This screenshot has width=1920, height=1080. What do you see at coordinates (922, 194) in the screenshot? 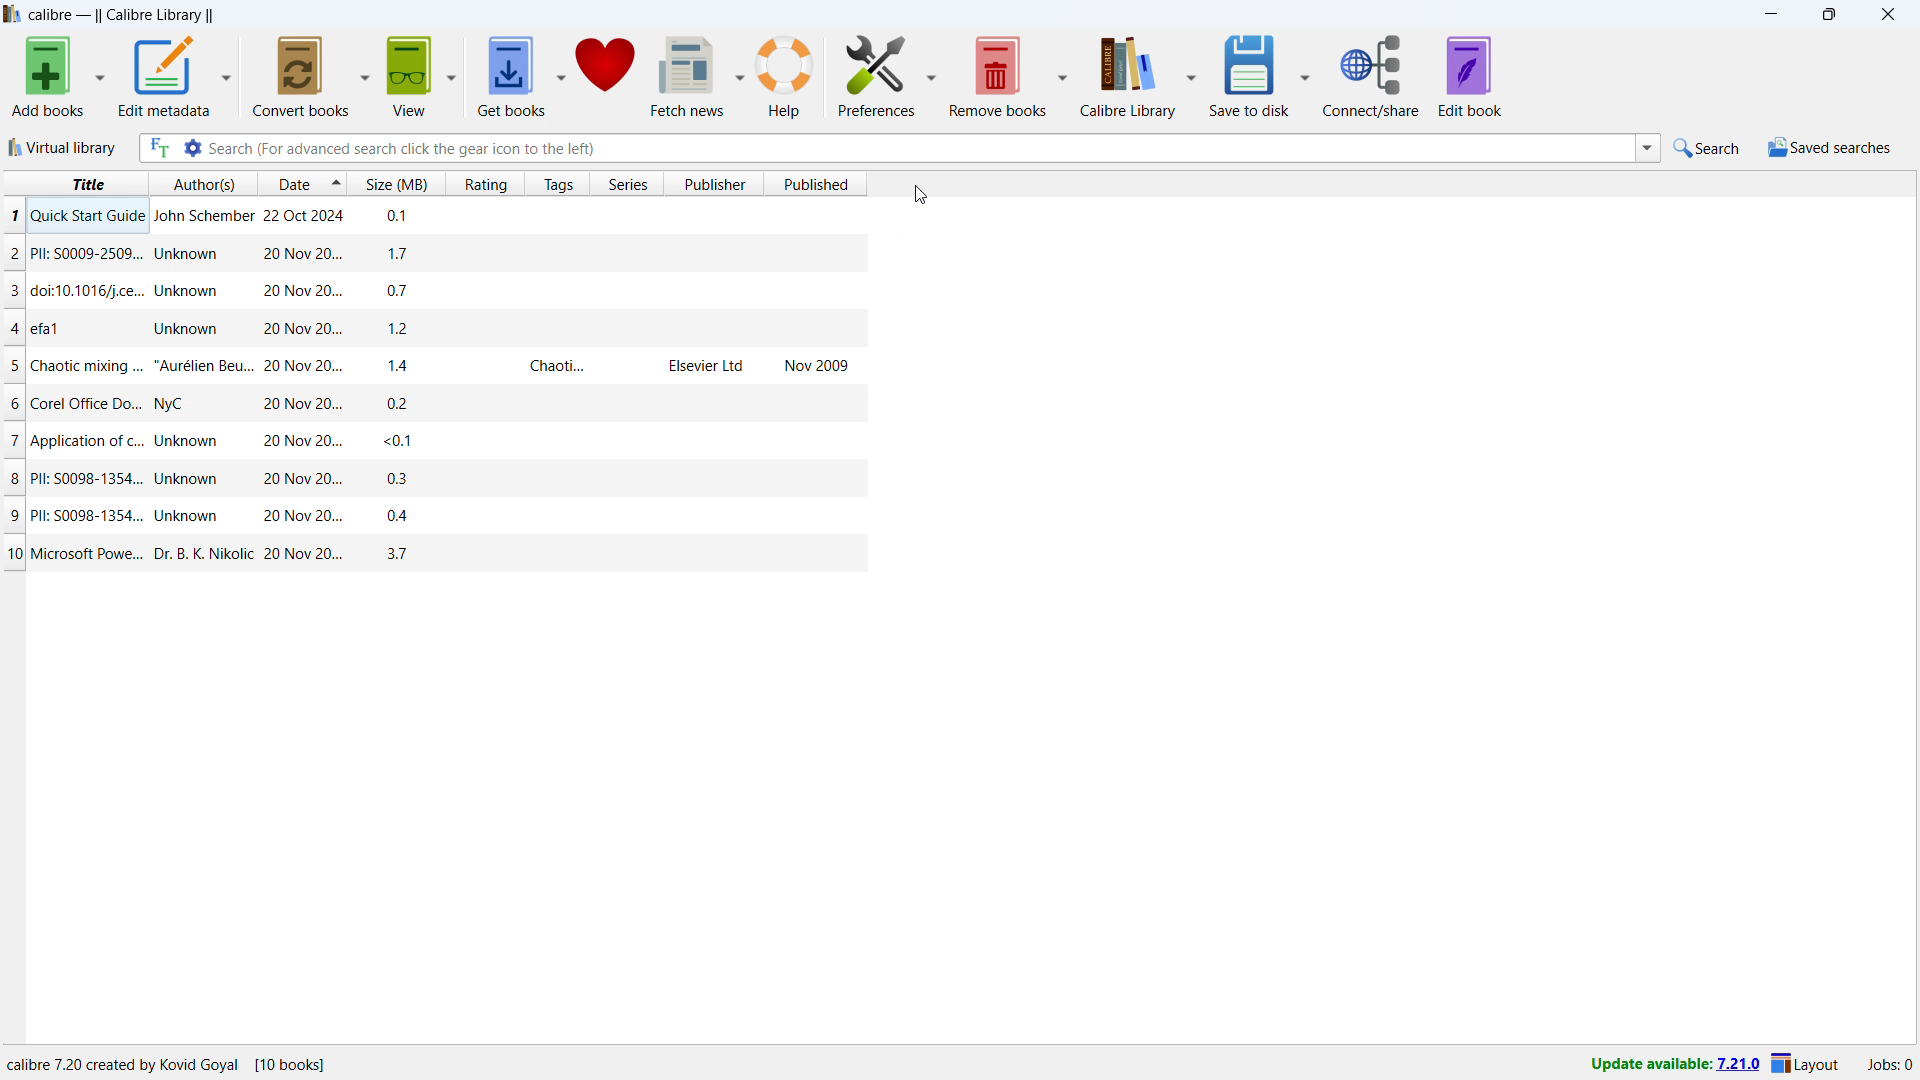
I see `cursor` at bounding box center [922, 194].